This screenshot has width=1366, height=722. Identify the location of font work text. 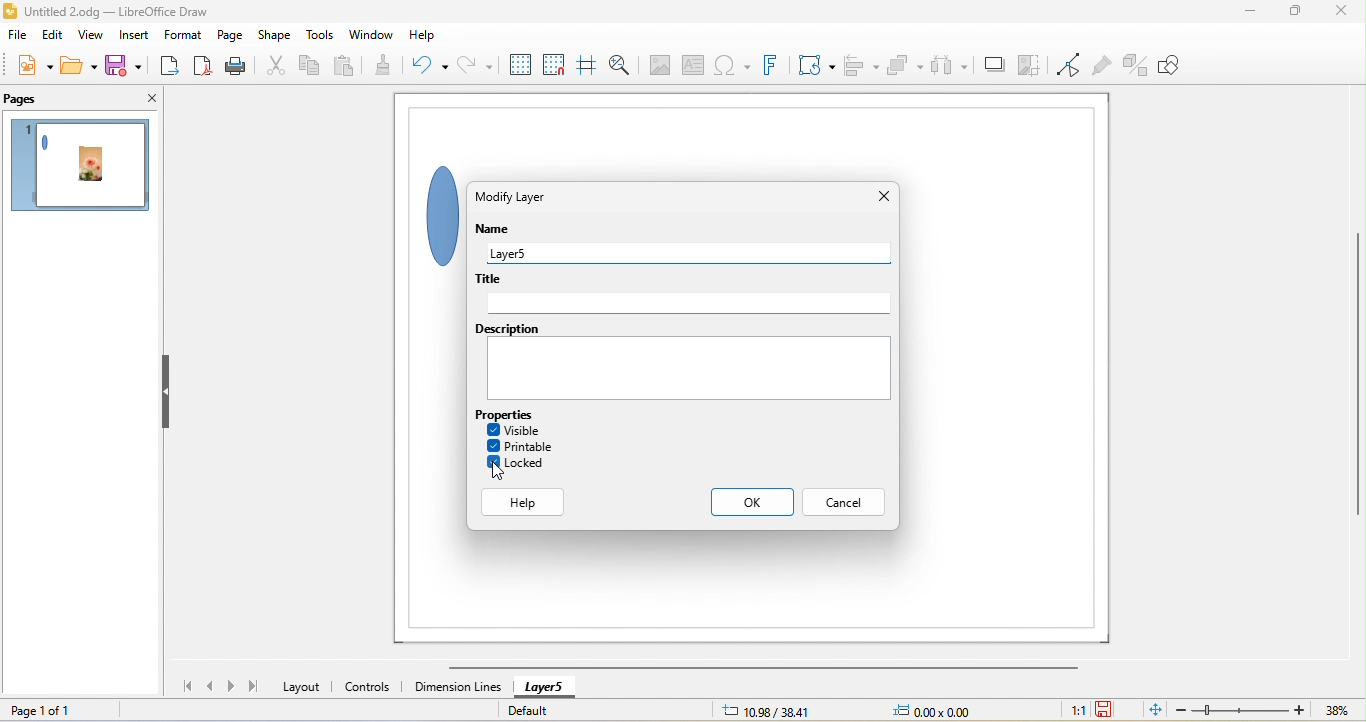
(775, 65).